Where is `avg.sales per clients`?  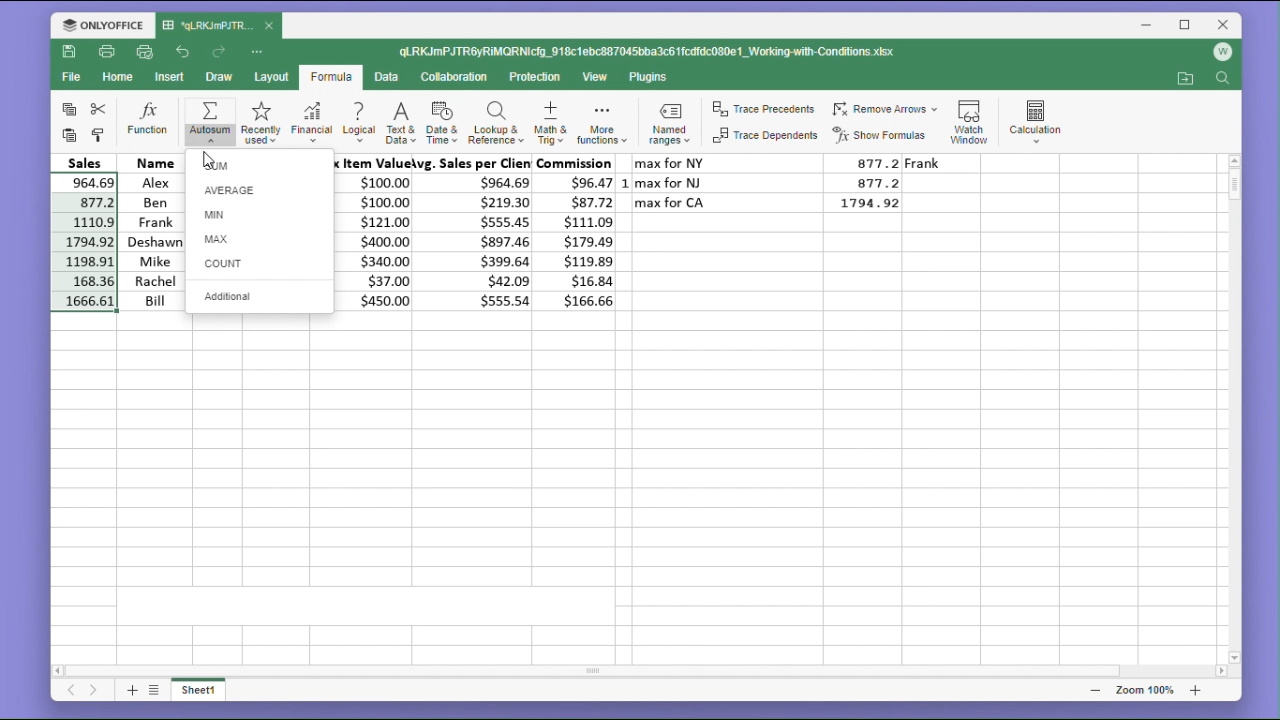 avg.sales per clients is located at coordinates (477, 235).